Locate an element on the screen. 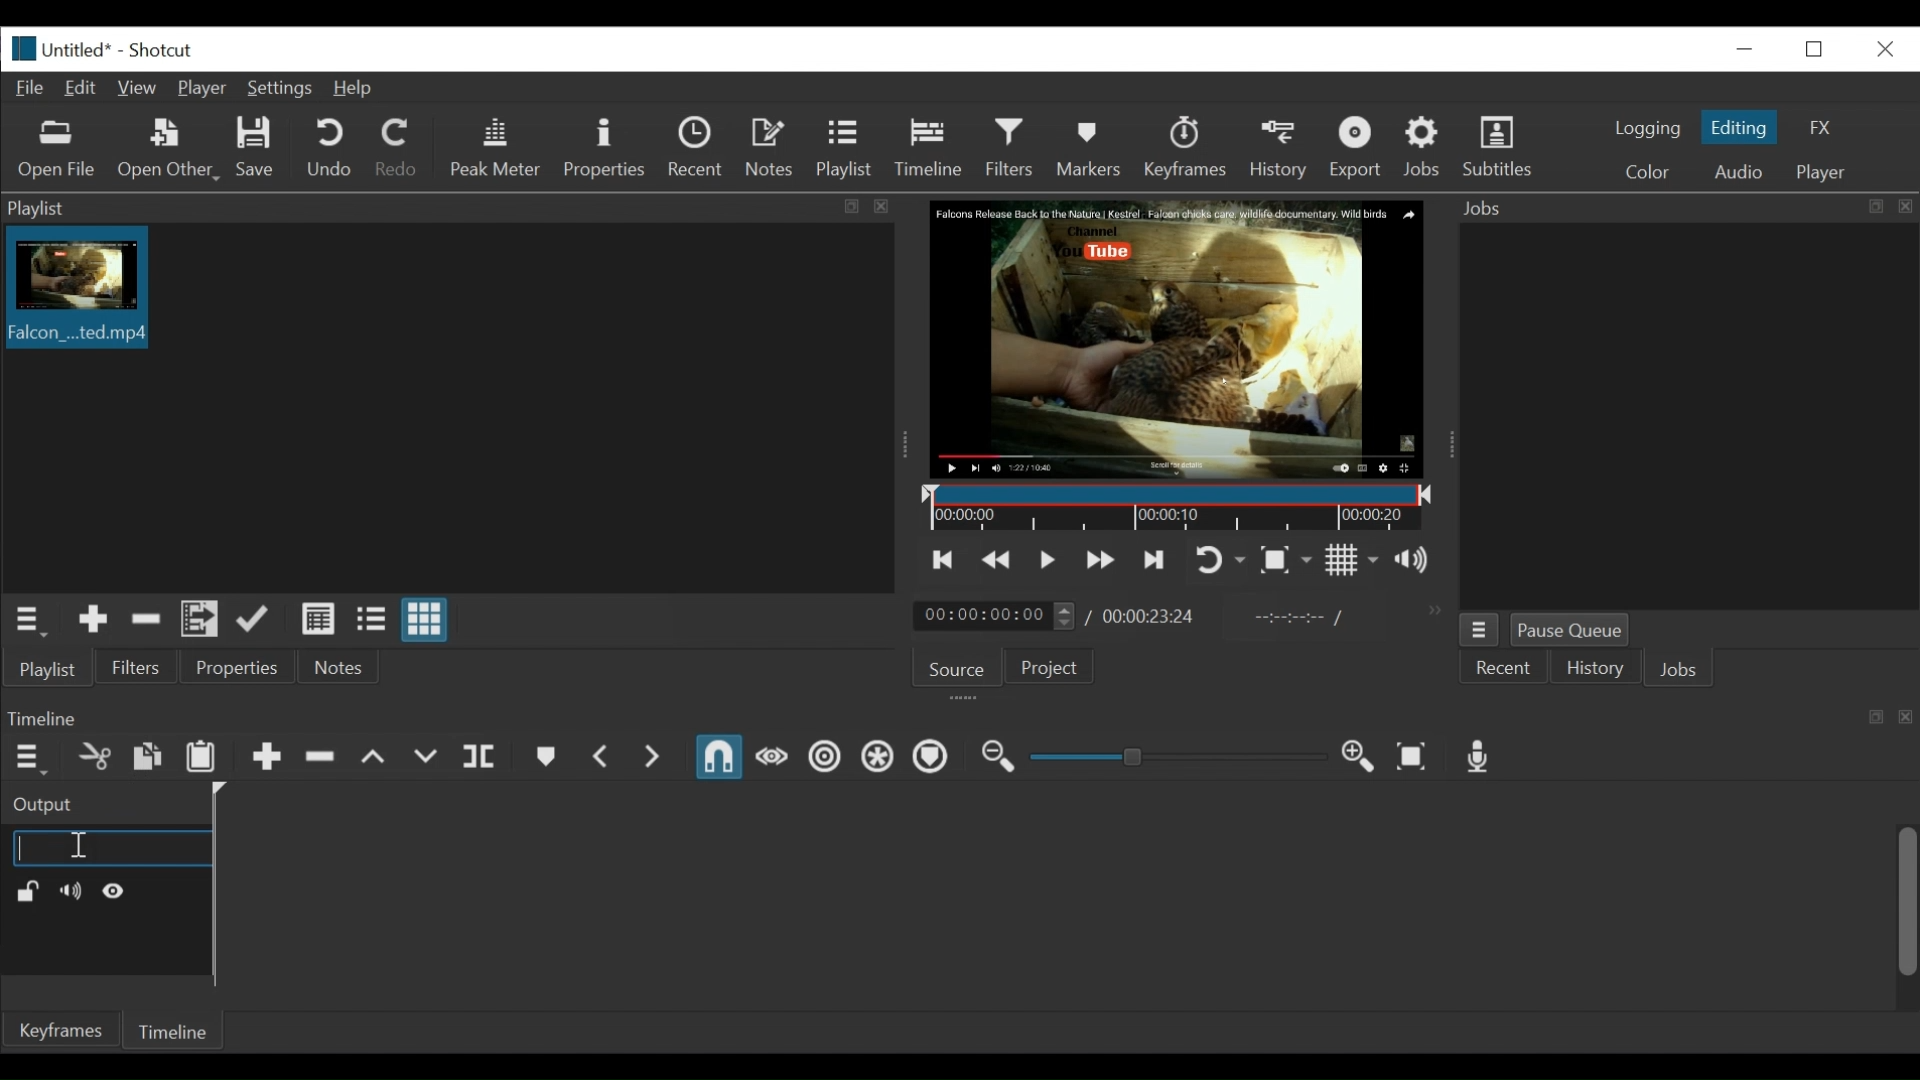  Skip to the next point is located at coordinates (1102, 559).